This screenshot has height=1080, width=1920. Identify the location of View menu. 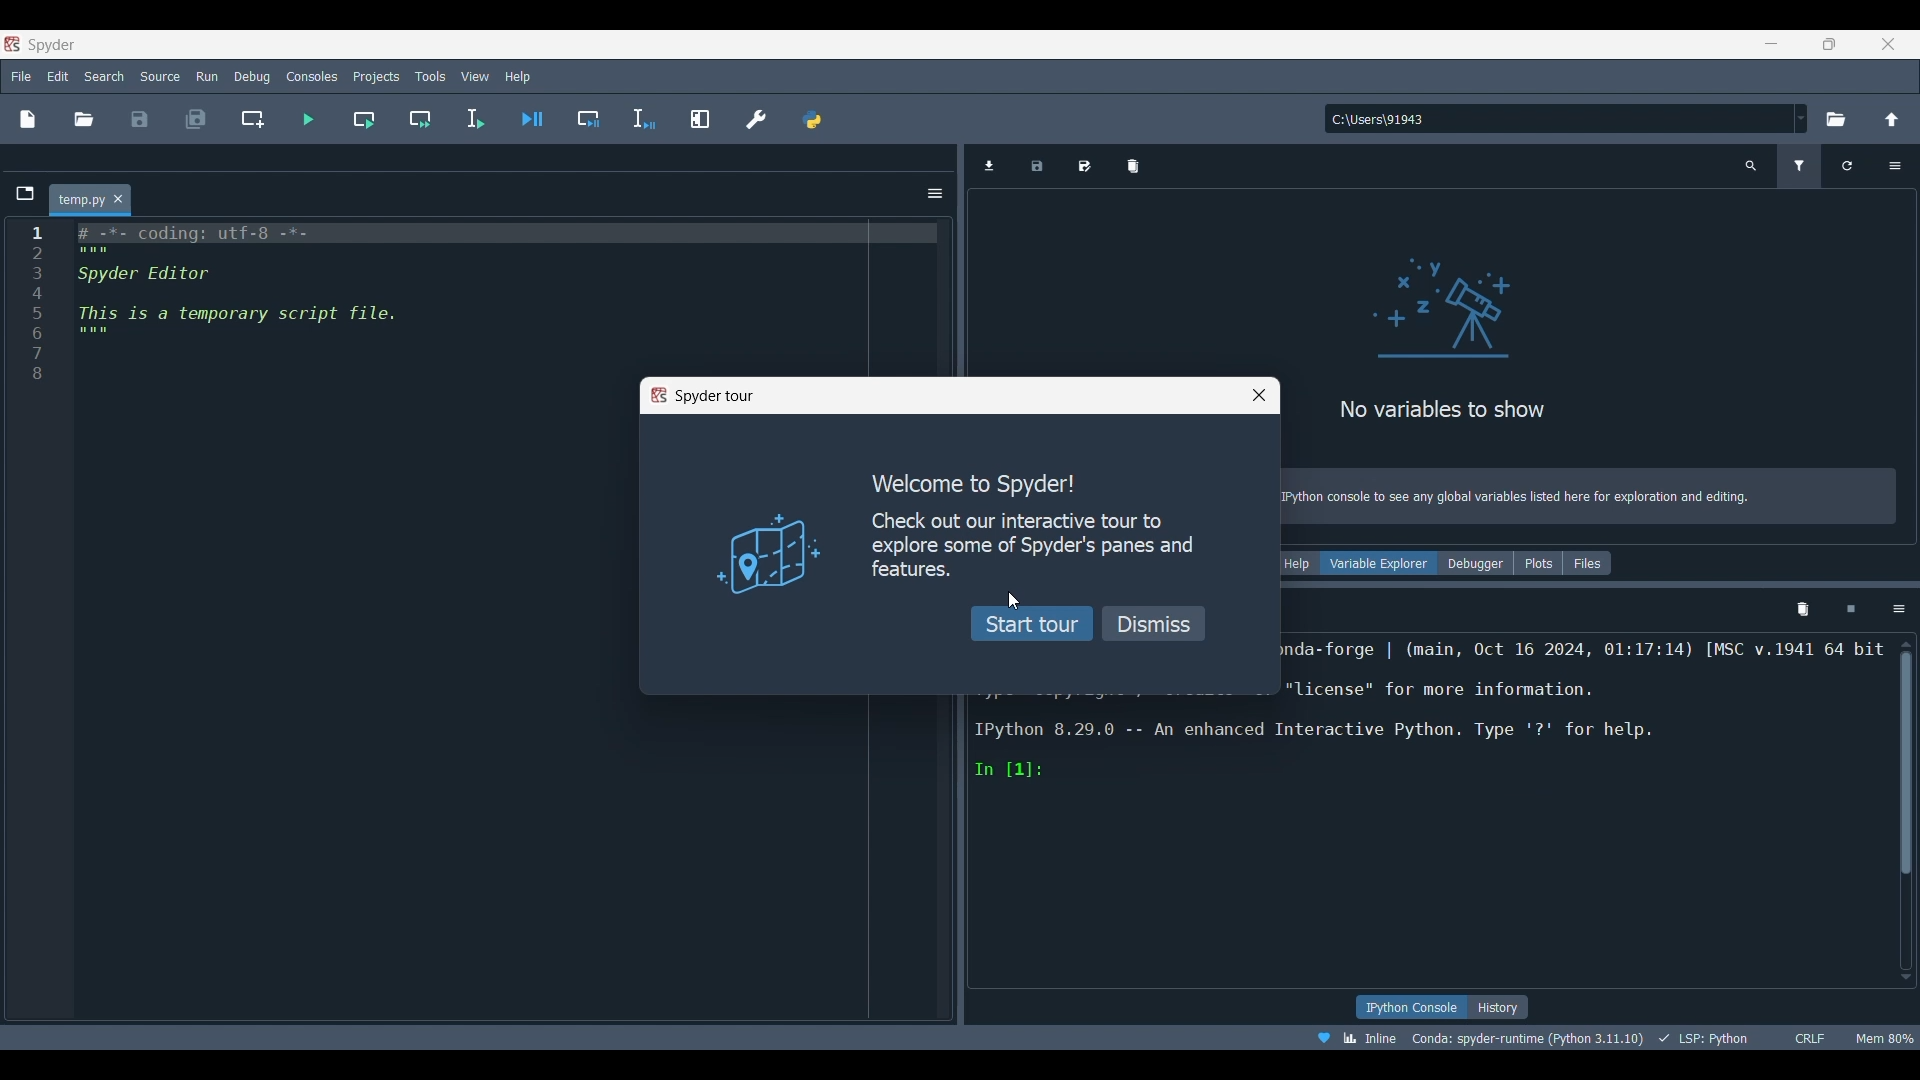
(474, 77).